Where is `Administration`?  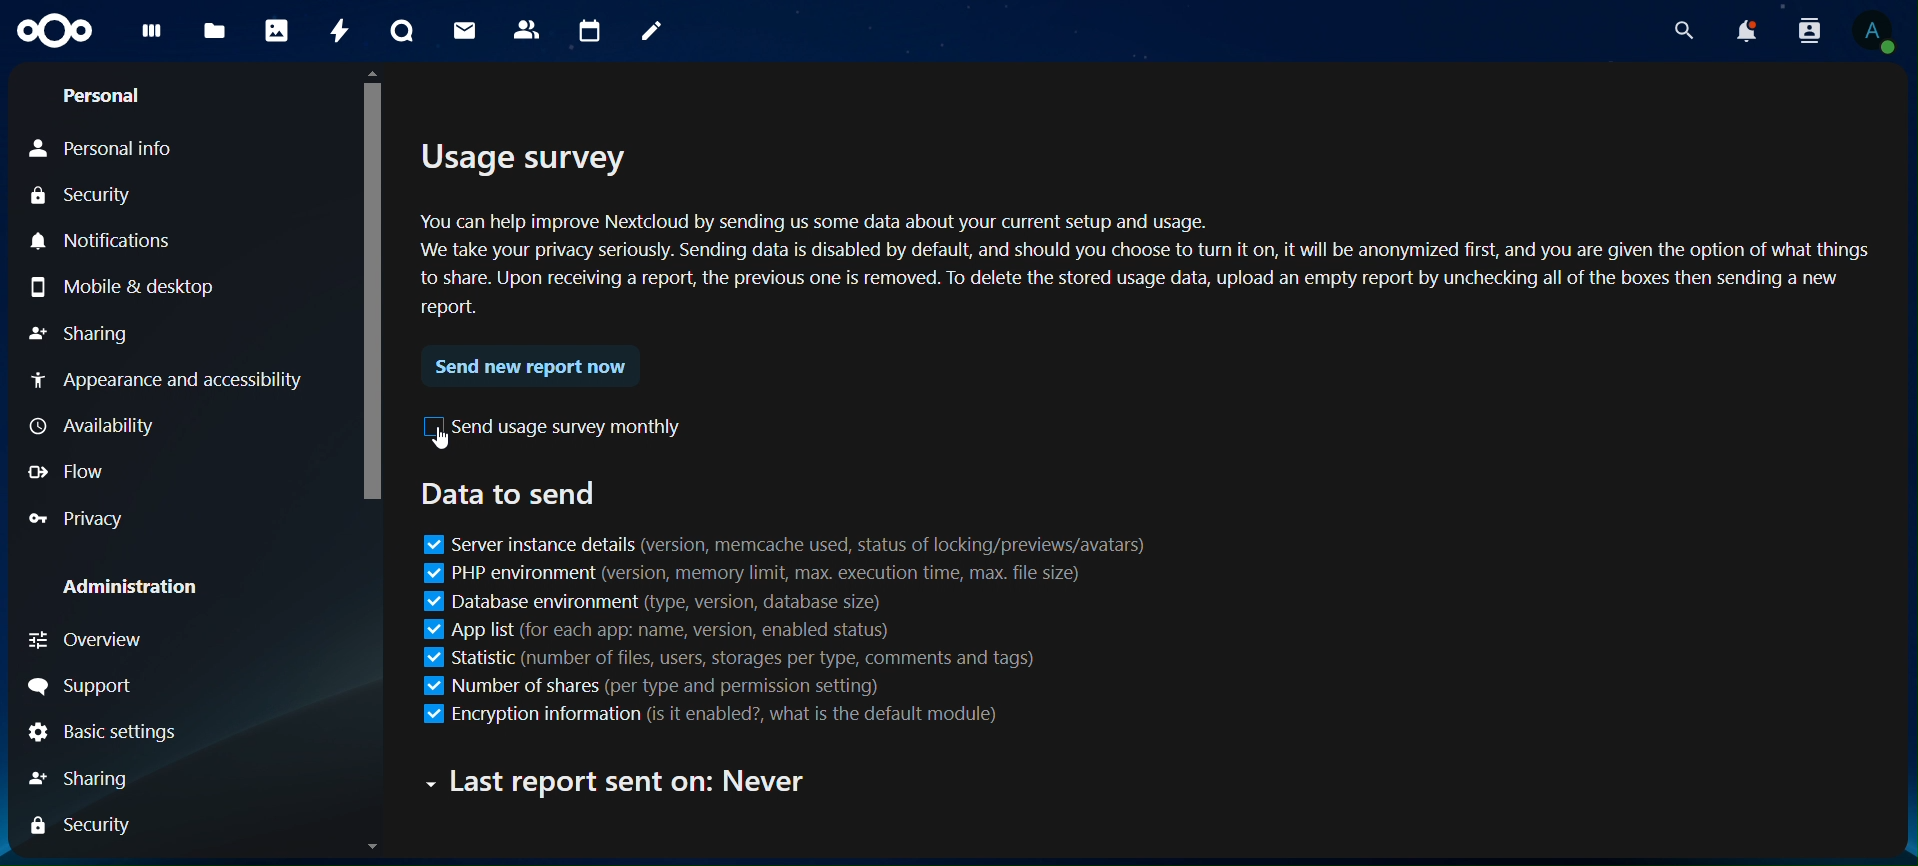
Administration is located at coordinates (135, 588).